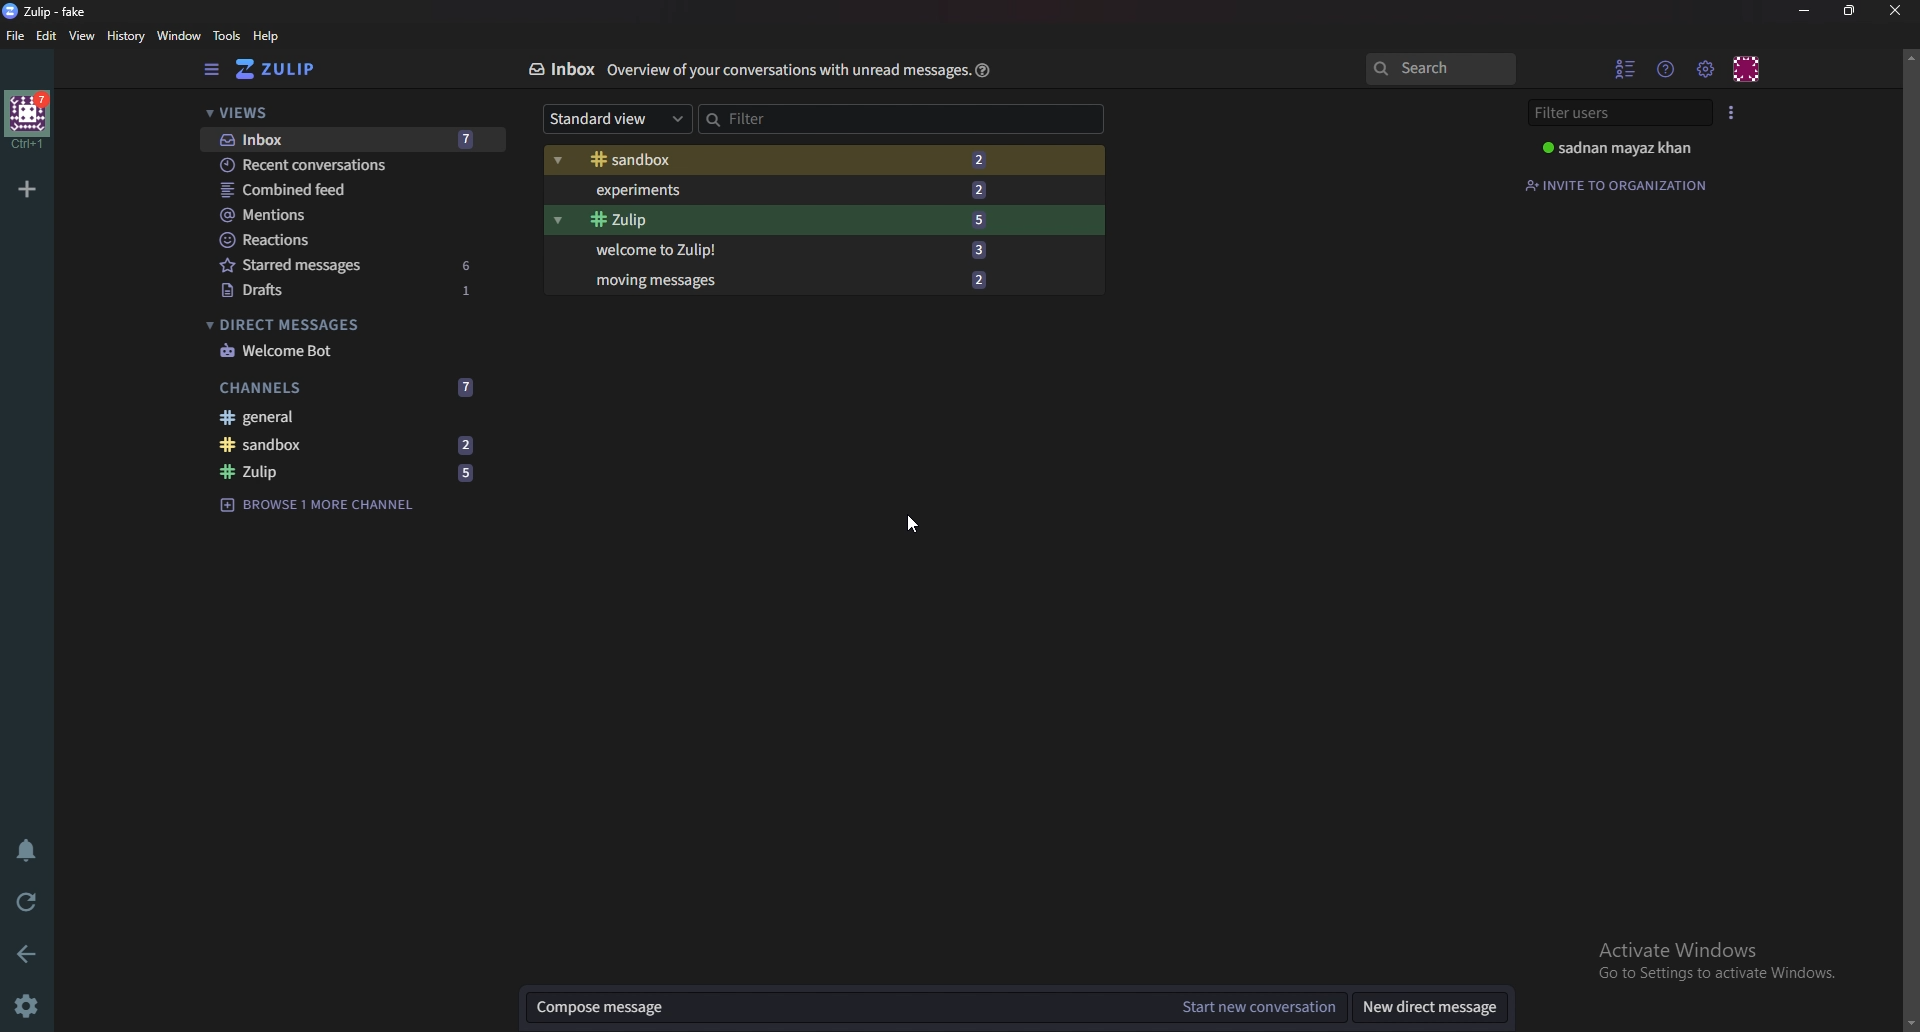 The image size is (1920, 1032). Describe the element at coordinates (1706, 68) in the screenshot. I see `settings` at that location.